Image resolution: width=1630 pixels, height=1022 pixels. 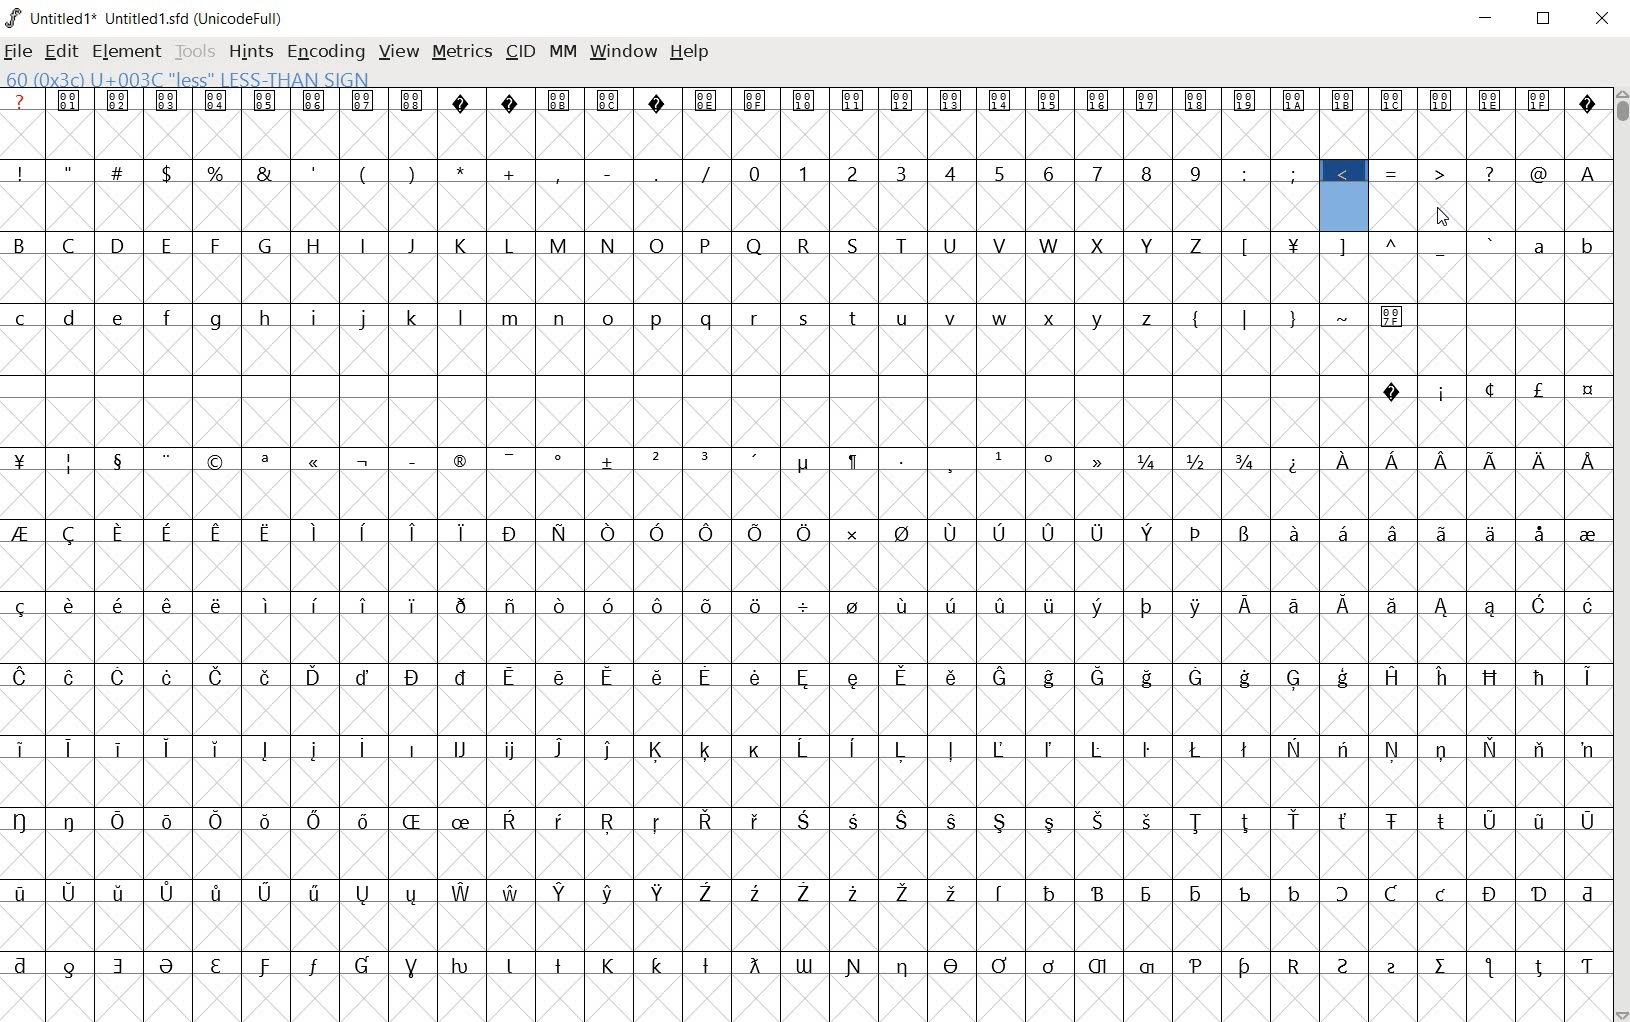 What do you see at coordinates (623, 53) in the screenshot?
I see `window` at bounding box center [623, 53].